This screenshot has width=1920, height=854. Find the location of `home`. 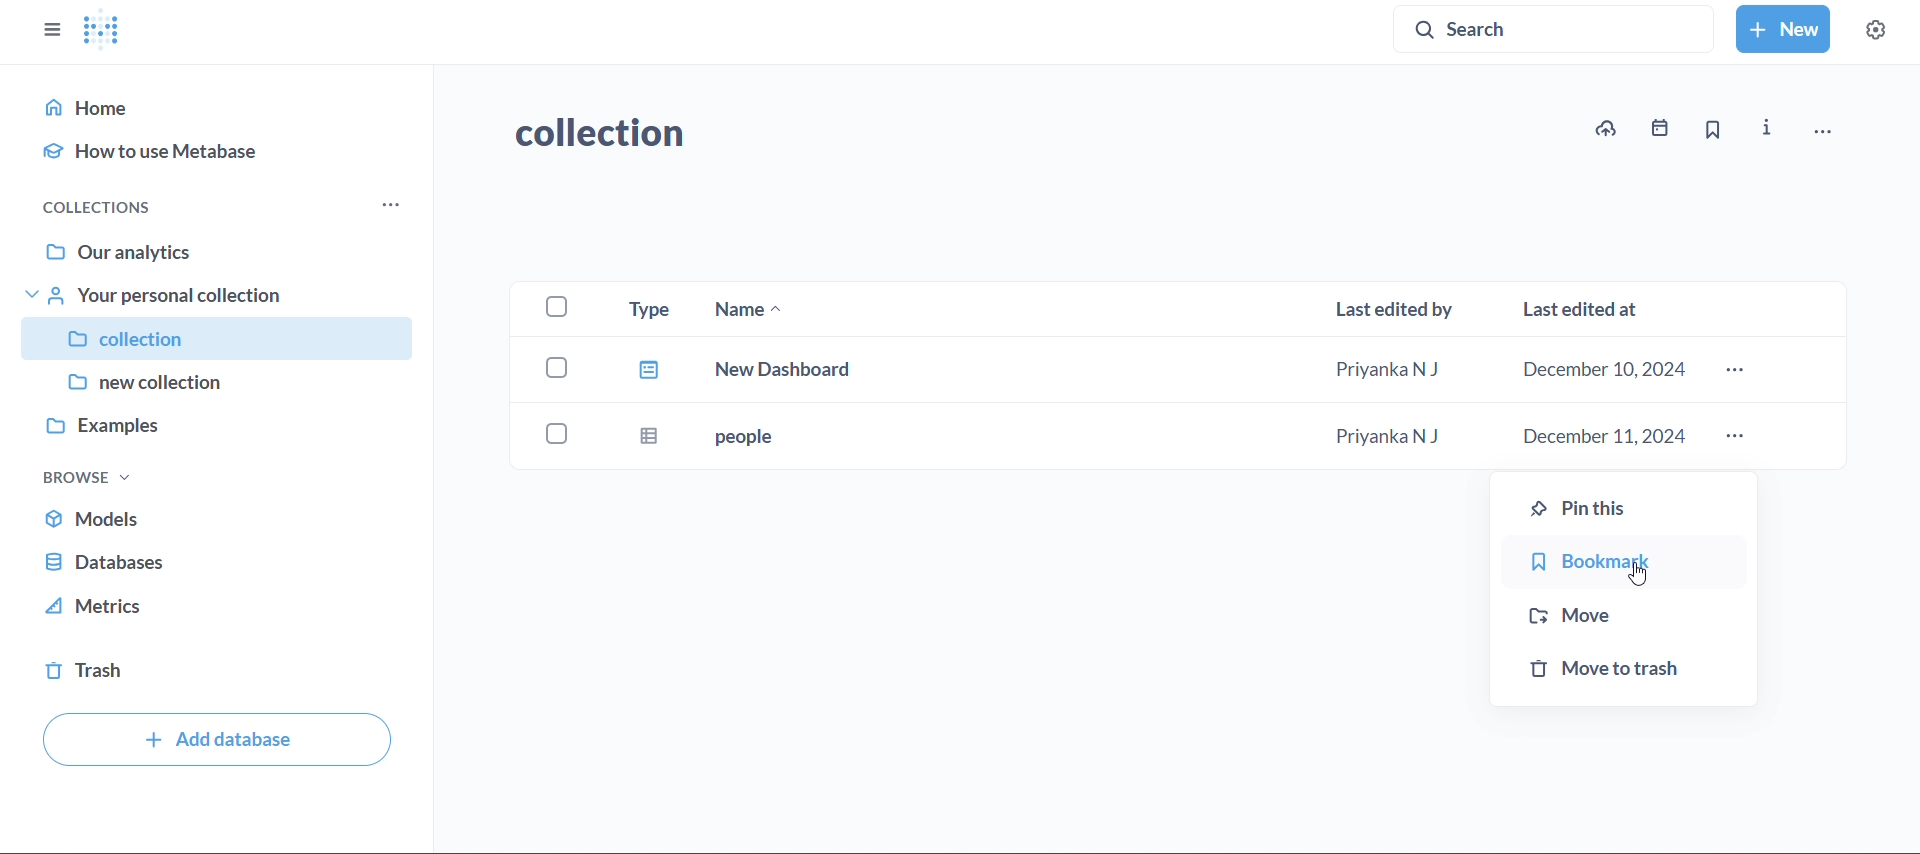

home is located at coordinates (219, 106).